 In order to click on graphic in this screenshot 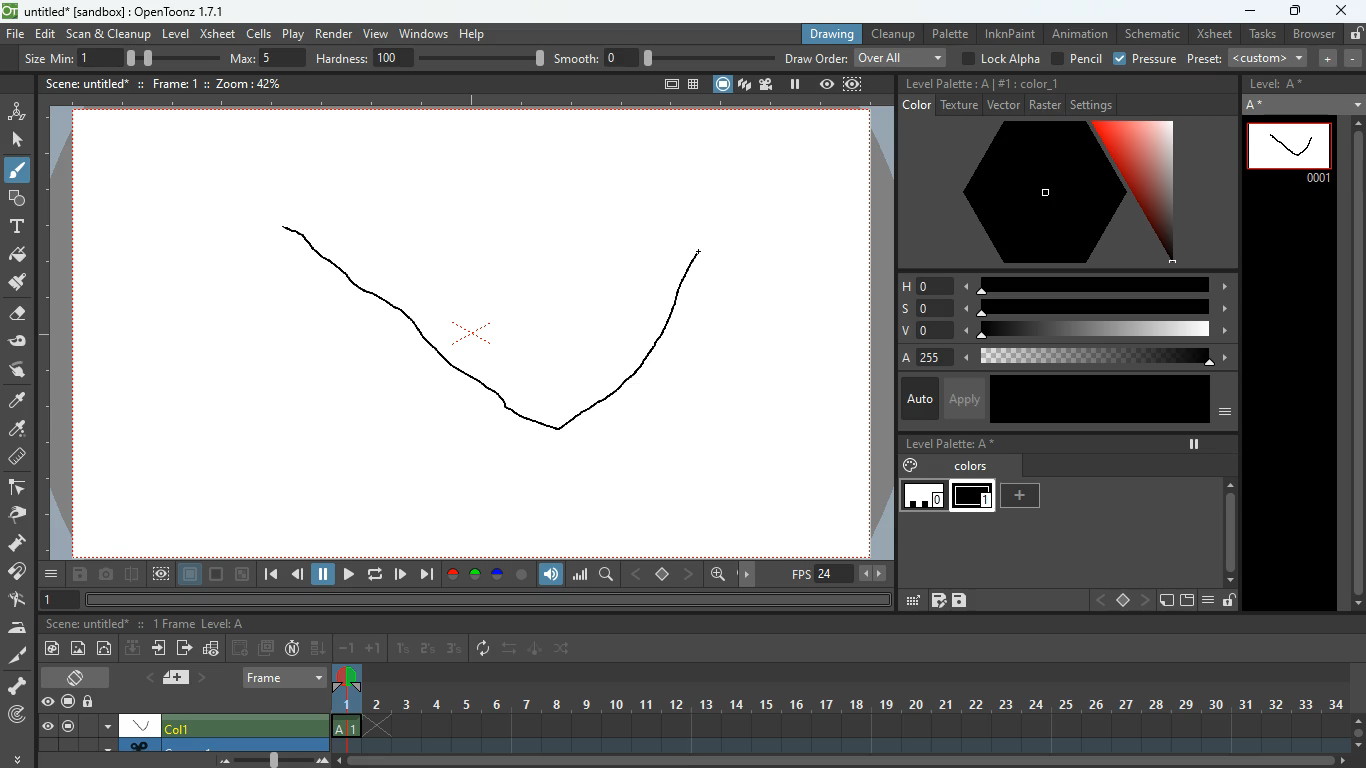, I will do `click(211, 650)`.